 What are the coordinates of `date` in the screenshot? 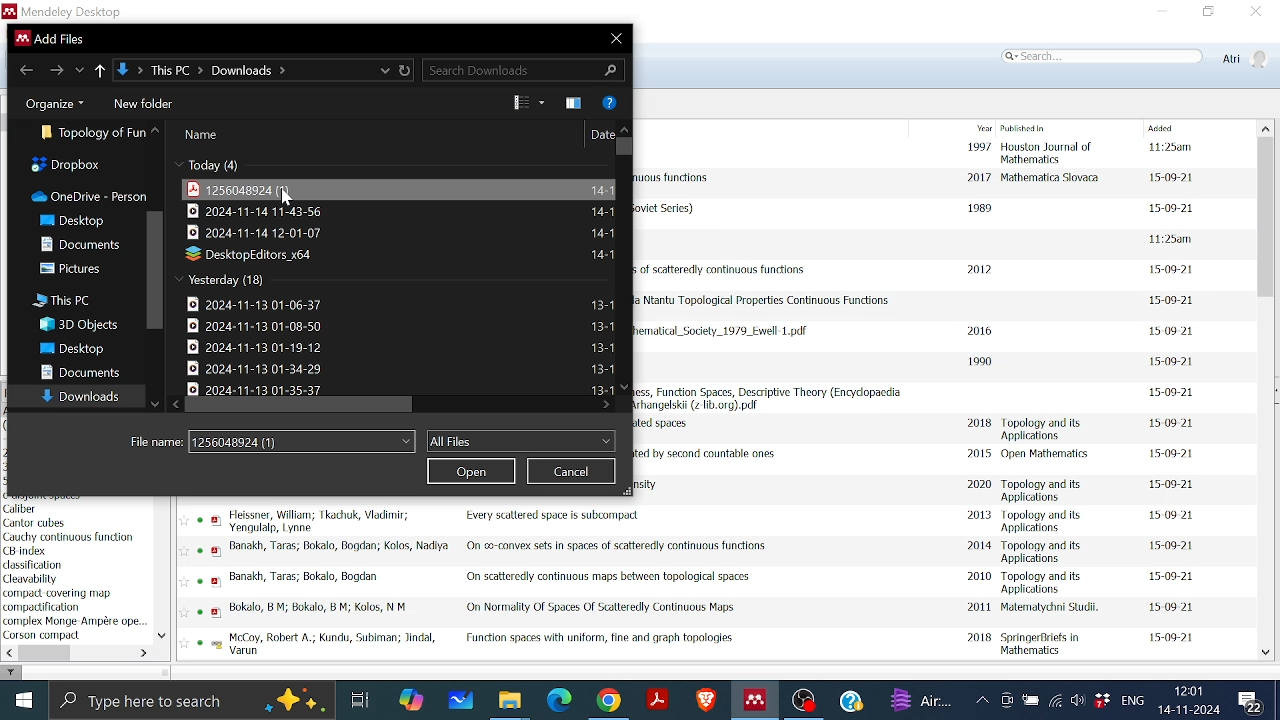 It's located at (1168, 360).